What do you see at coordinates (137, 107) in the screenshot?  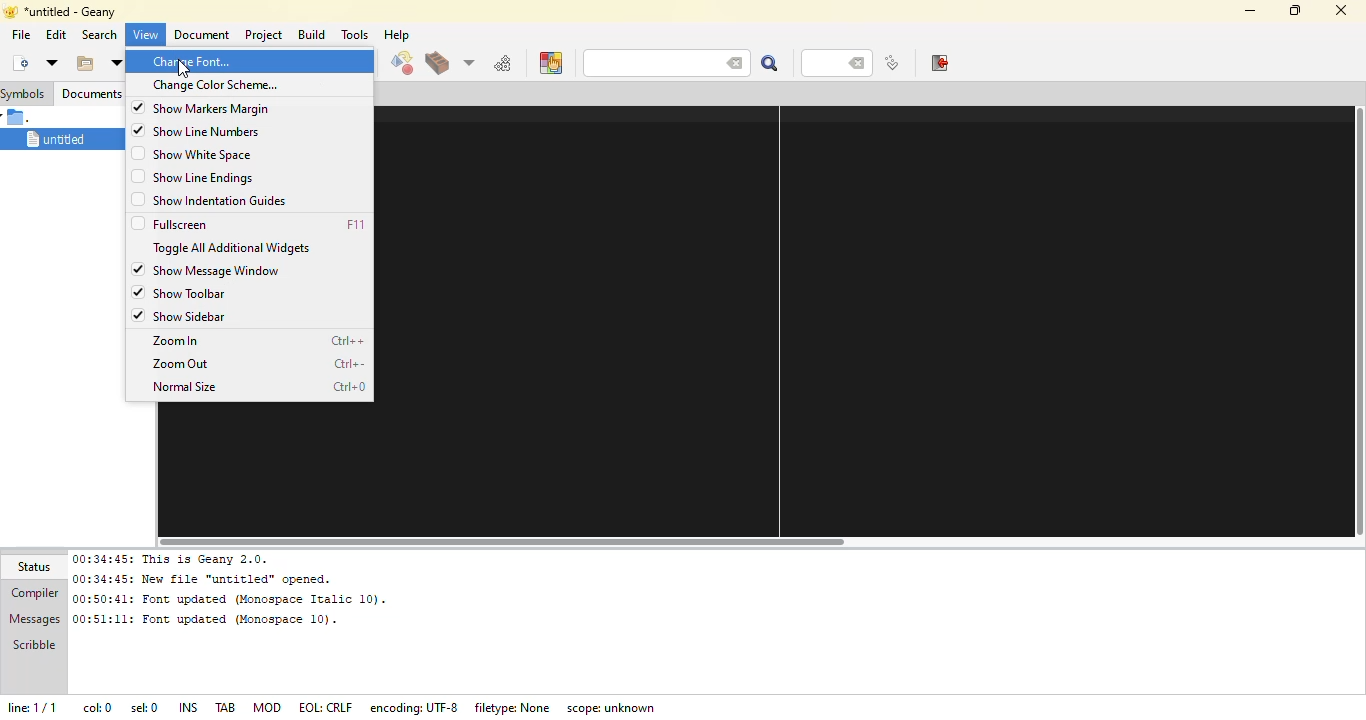 I see `enabled` at bounding box center [137, 107].